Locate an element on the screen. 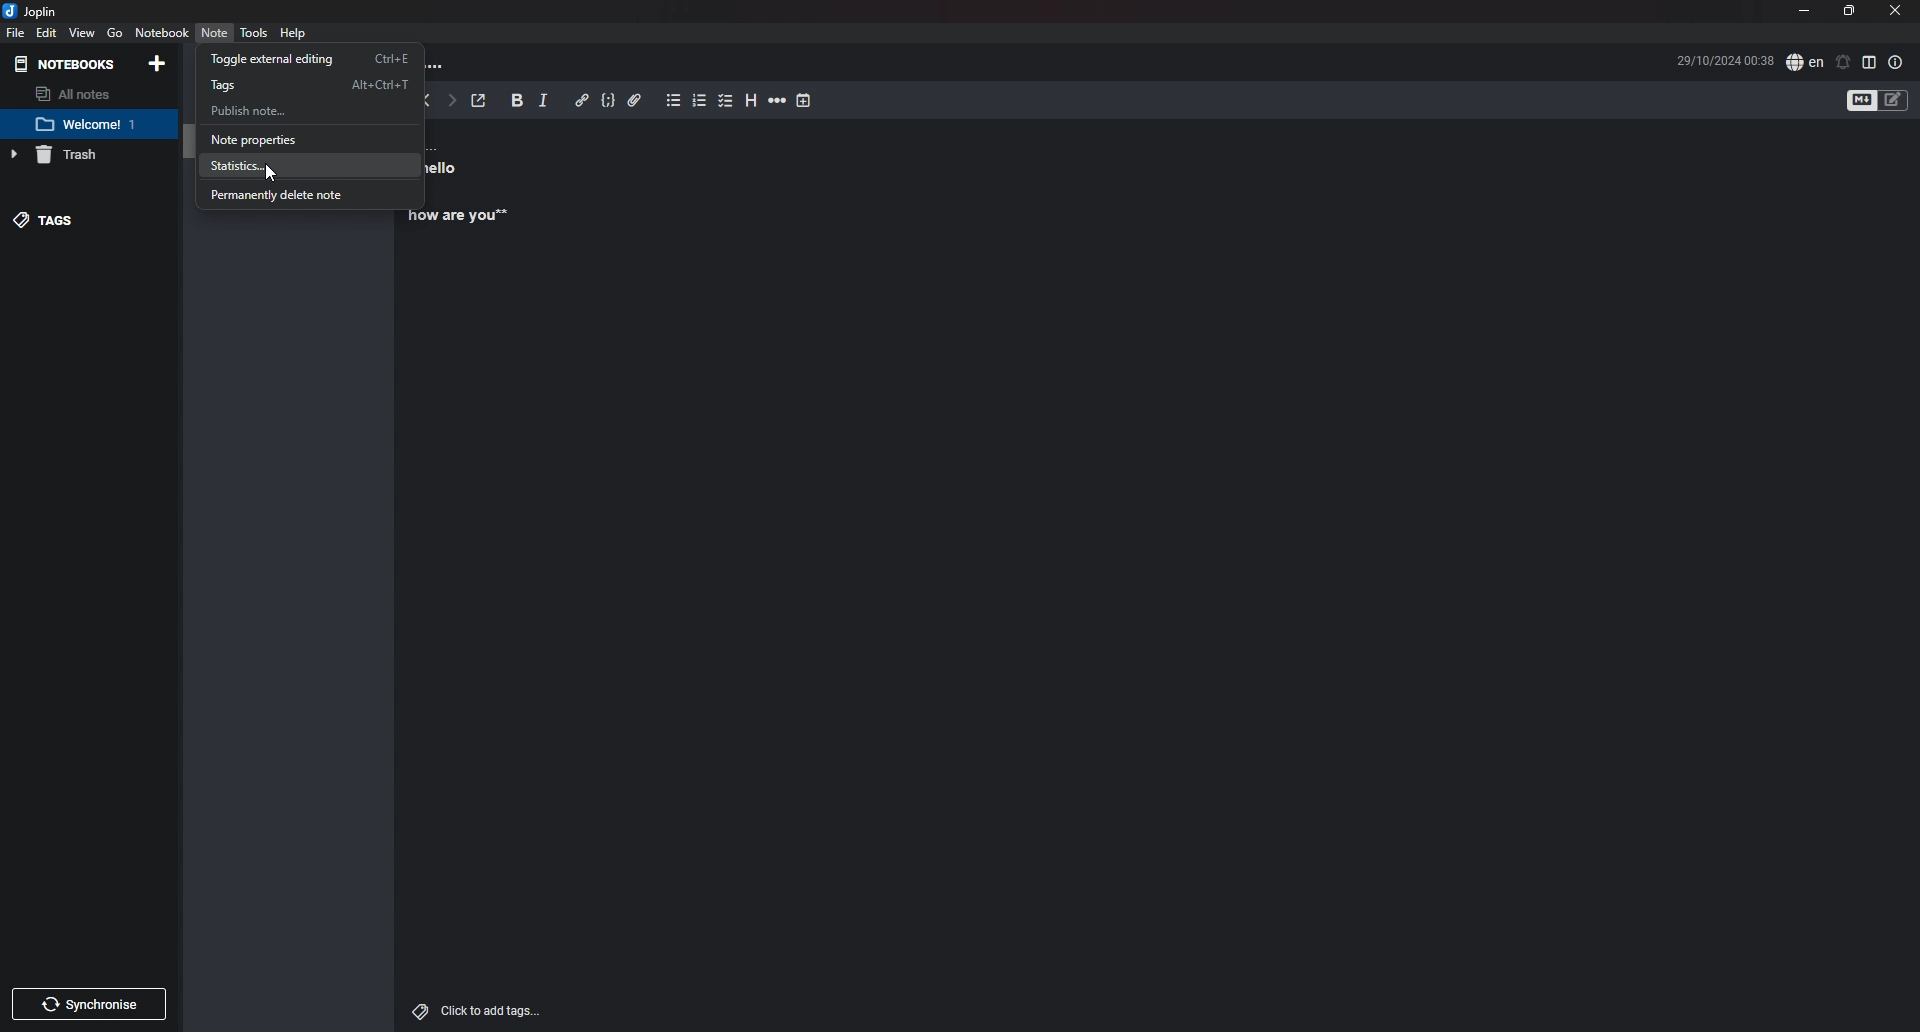  Permanently delete note is located at coordinates (296, 194).